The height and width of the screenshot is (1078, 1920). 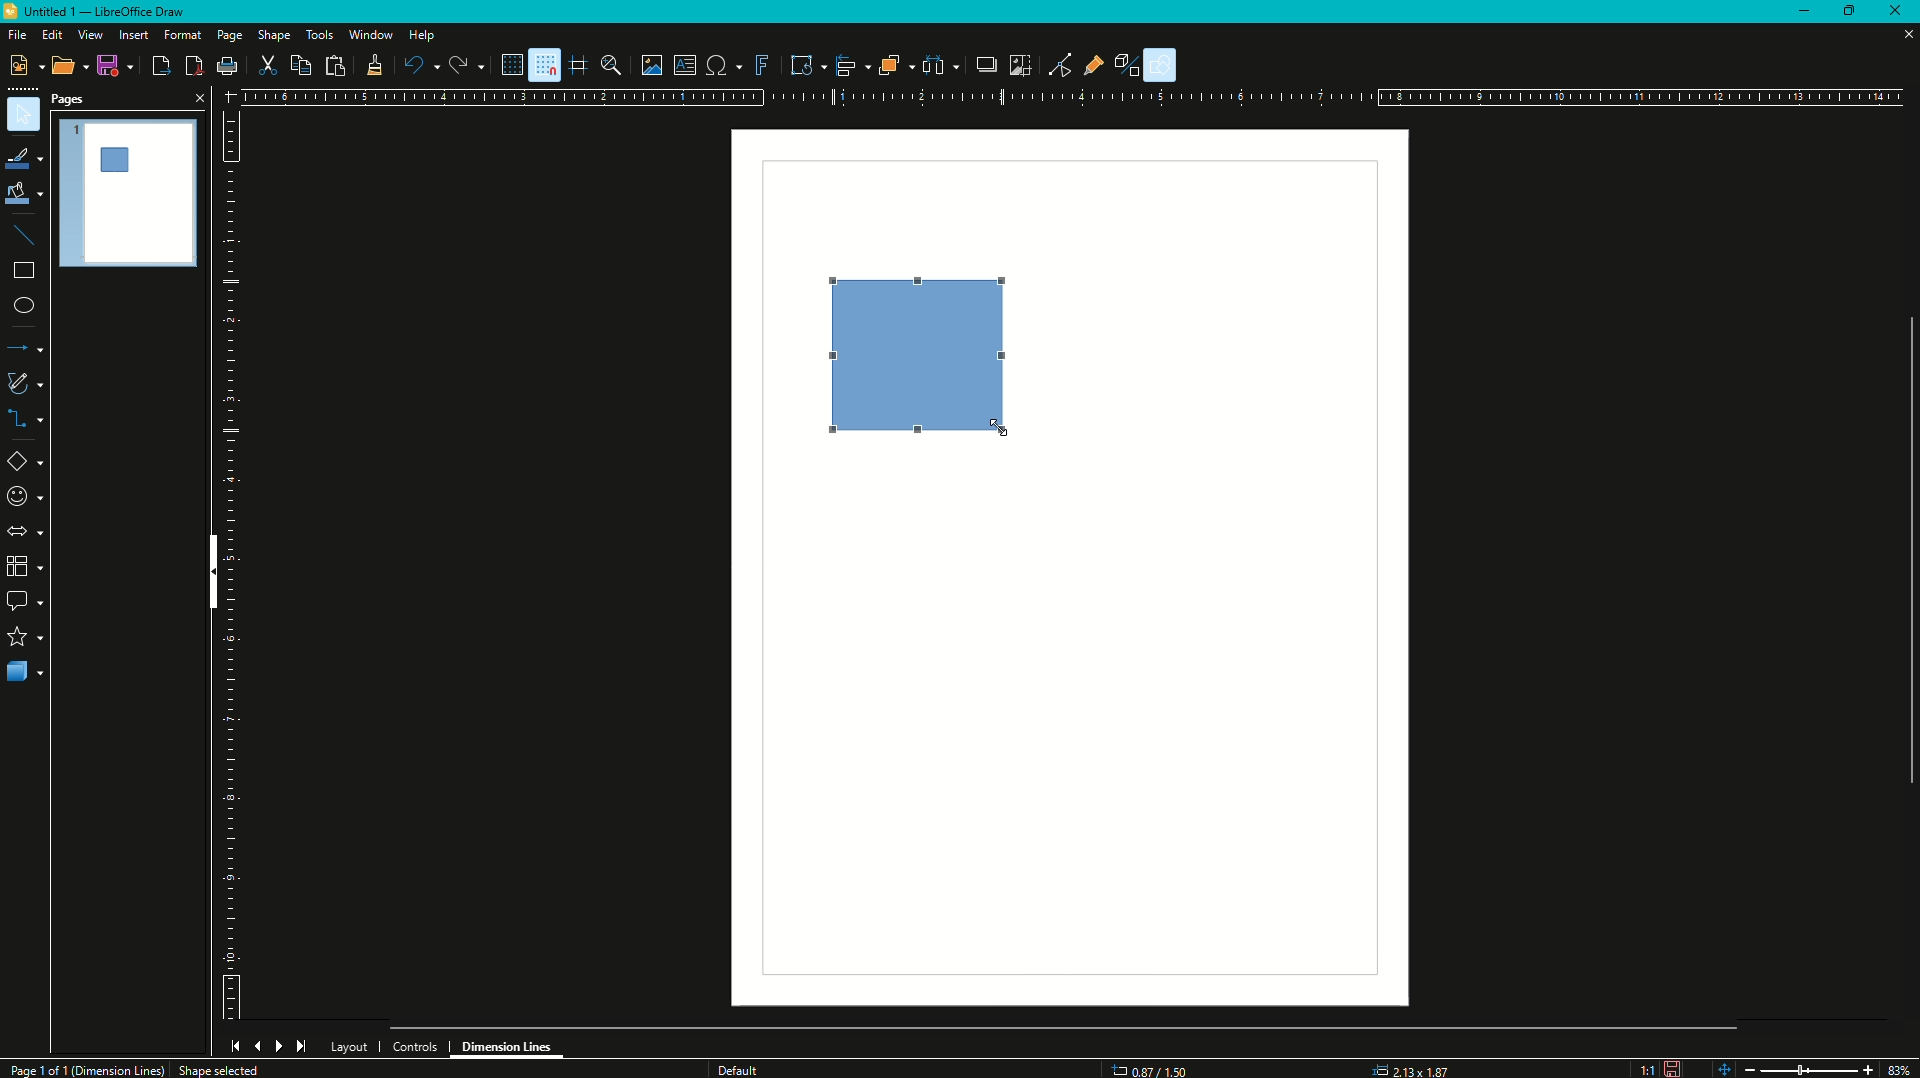 What do you see at coordinates (684, 64) in the screenshot?
I see `Insert Text Box` at bounding box center [684, 64].